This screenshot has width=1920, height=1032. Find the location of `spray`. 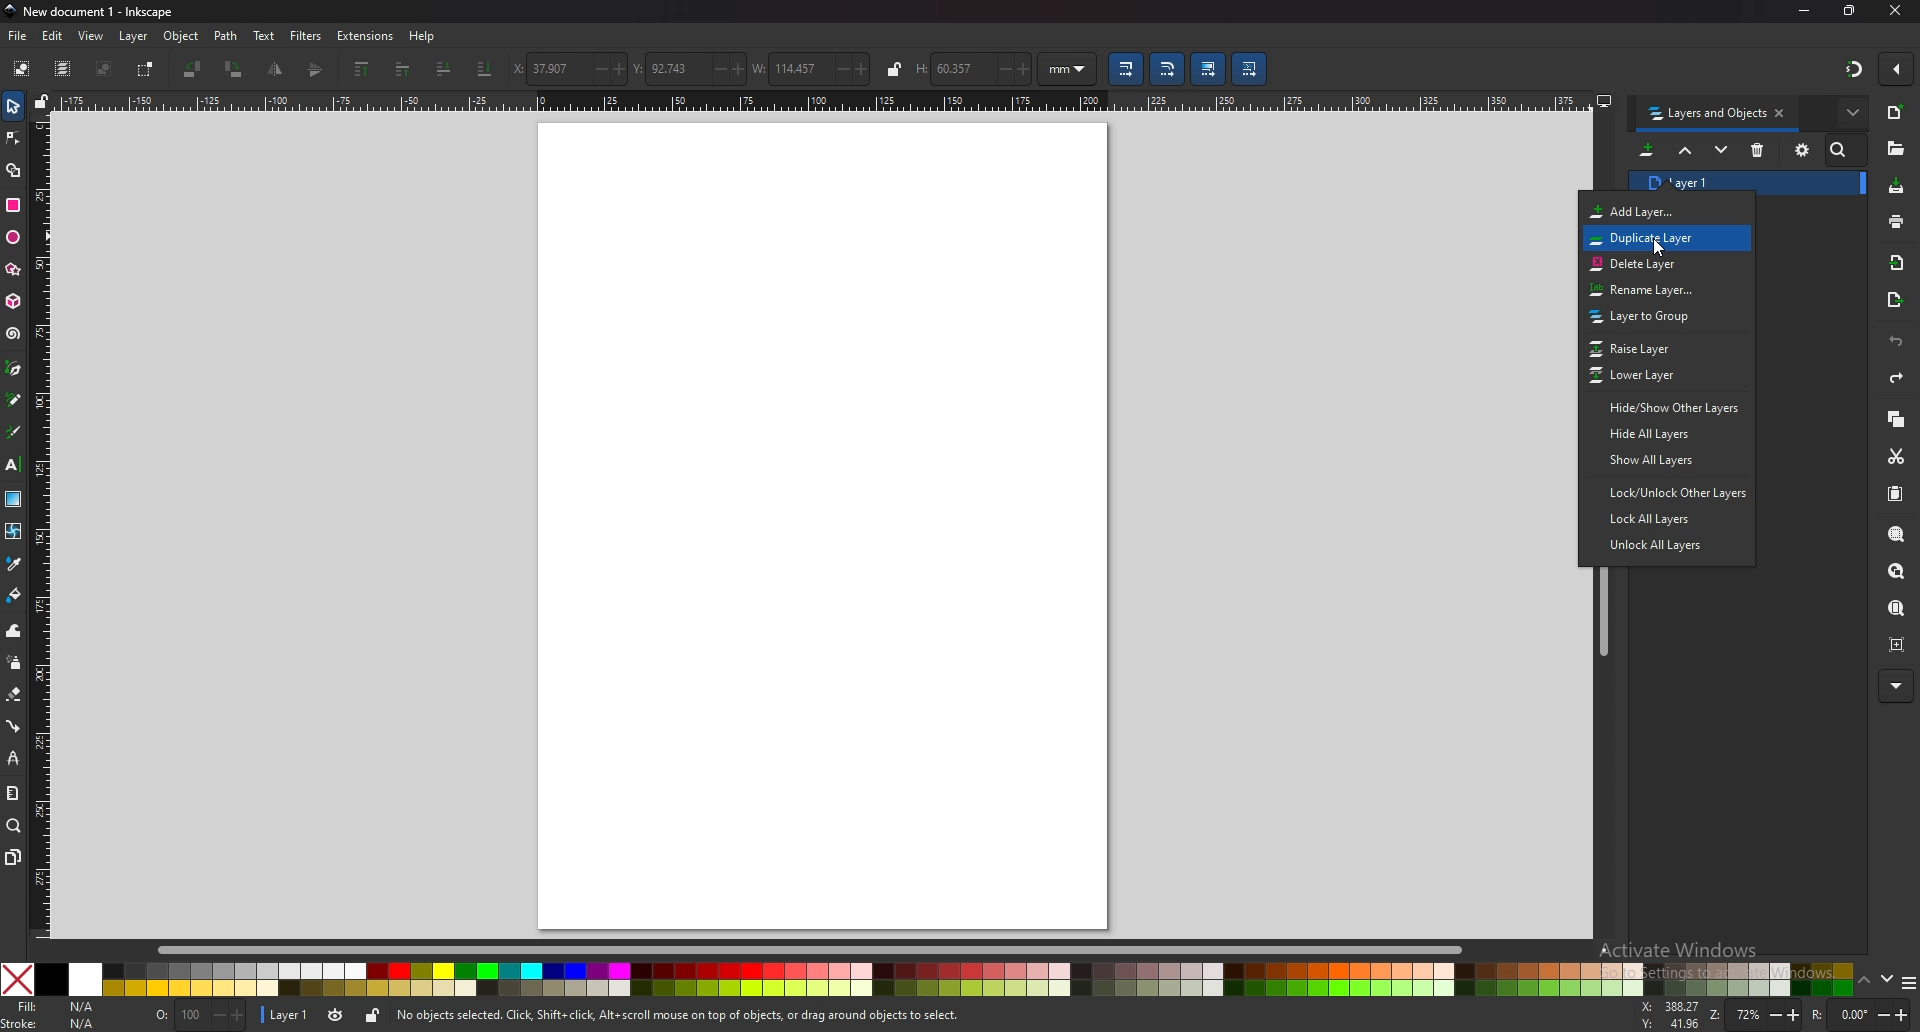

spray is located at coordinates (14, 661).